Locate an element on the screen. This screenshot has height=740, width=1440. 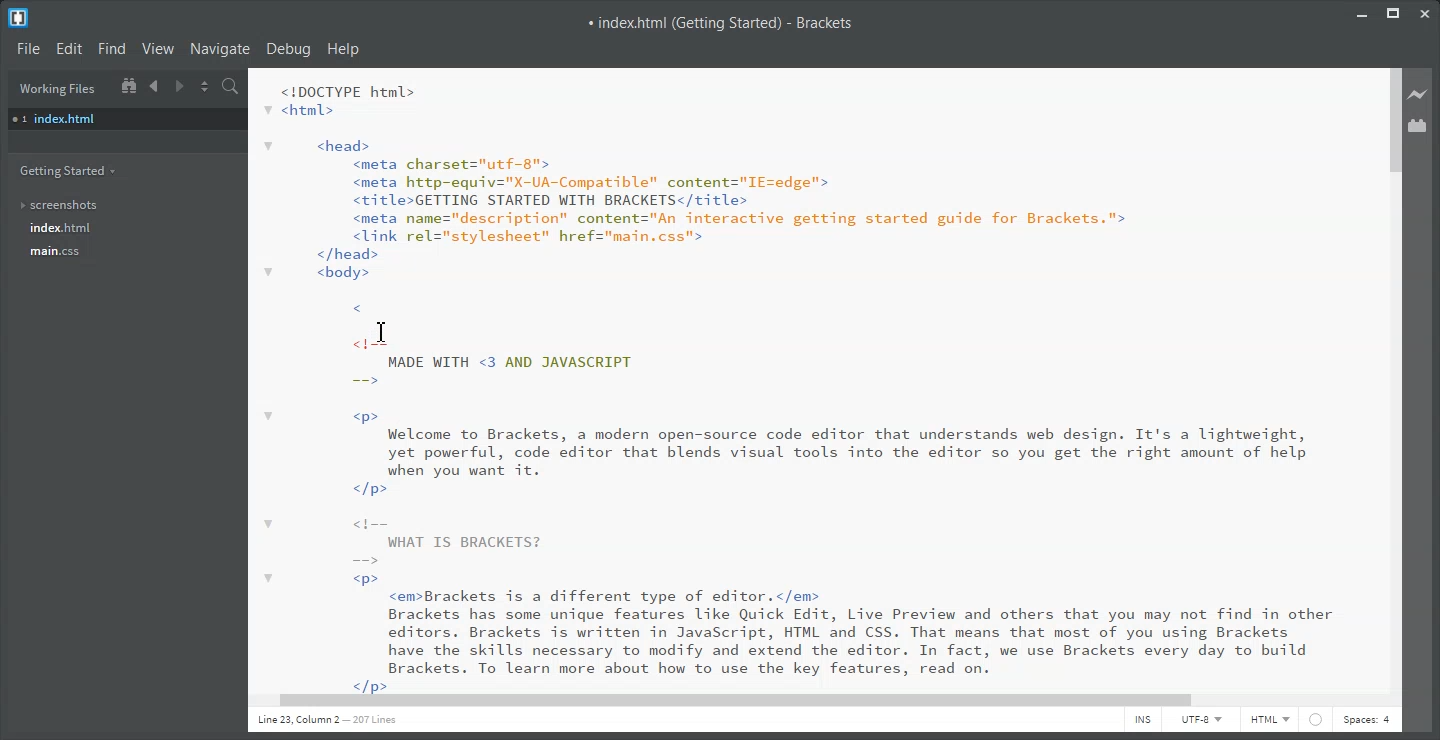
Extension Manager is located at coordinates (1420, 125).